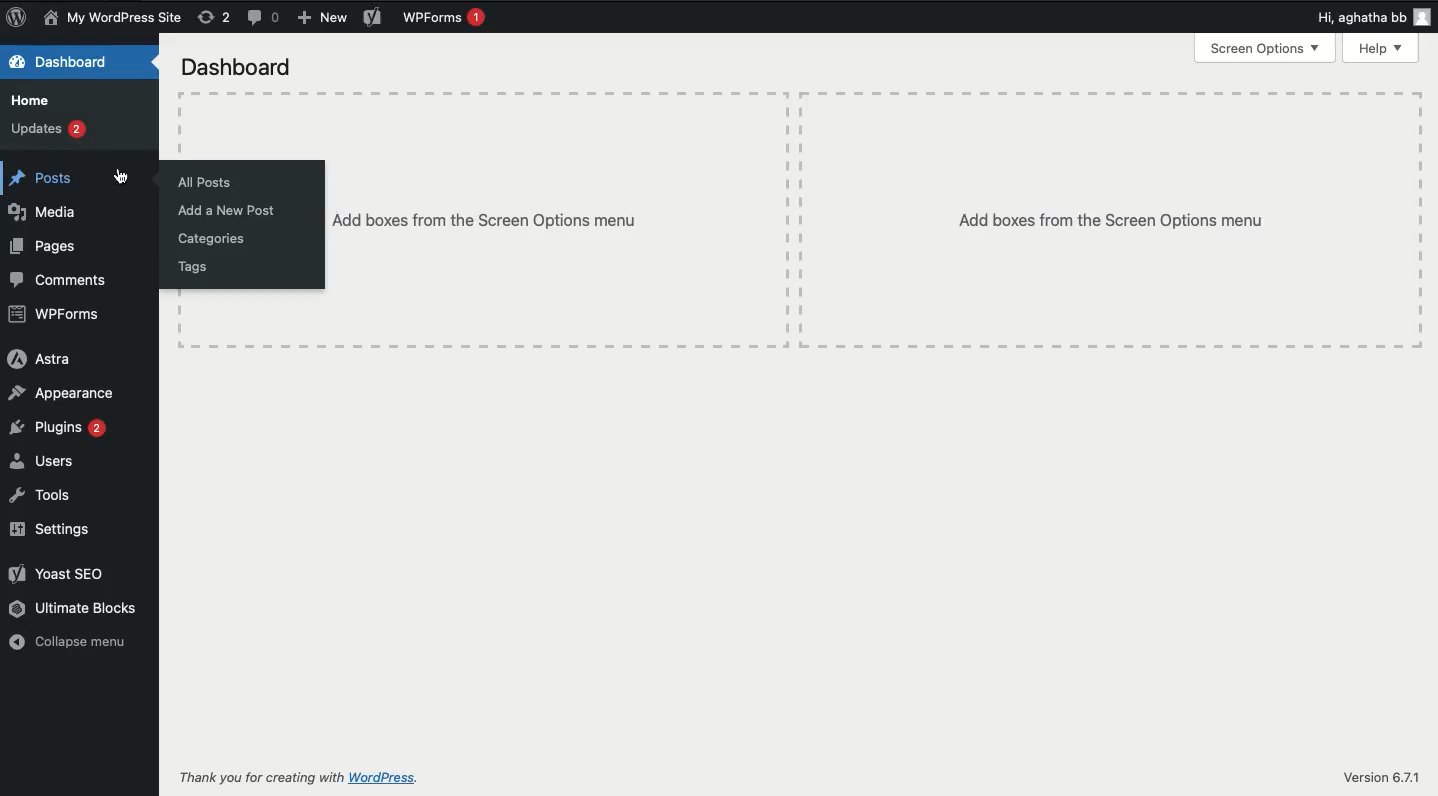  I want to click on cursor, so click(122, 175).